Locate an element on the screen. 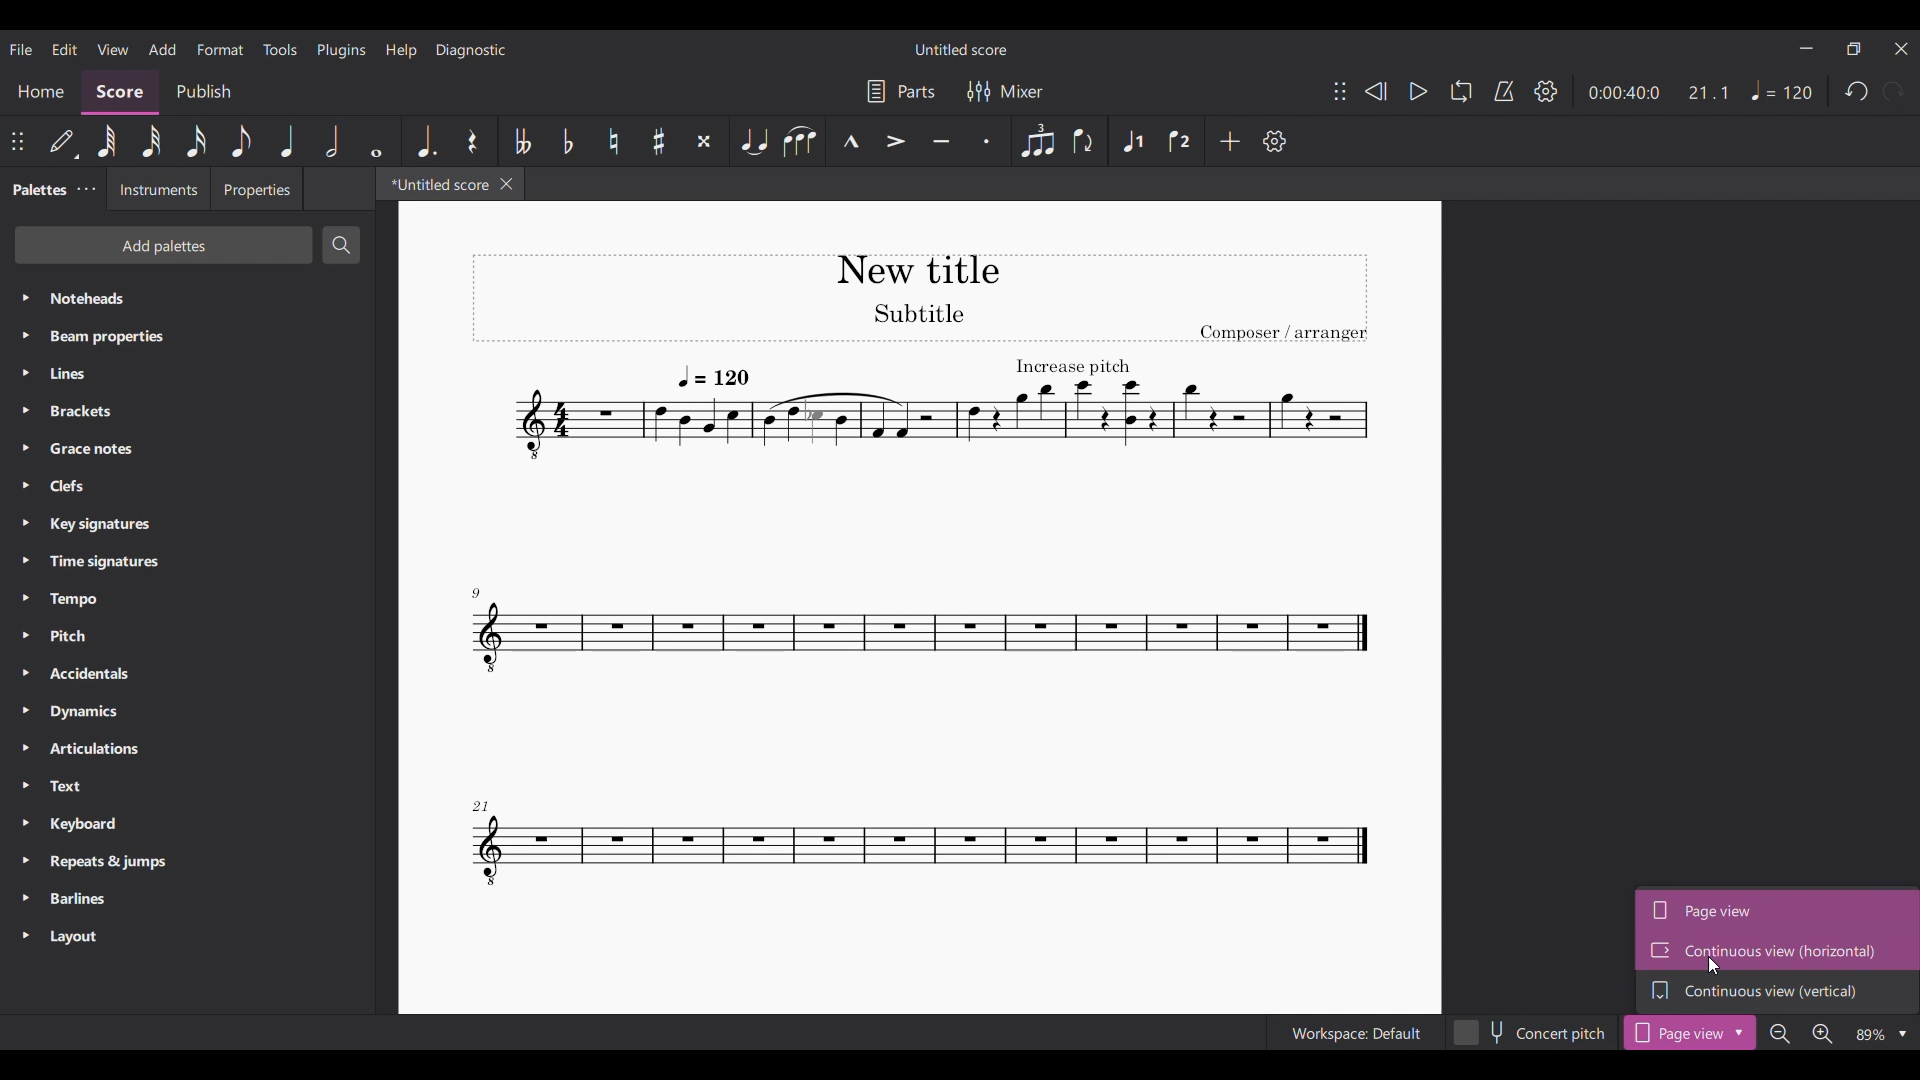  Key signatures is located at coordinates (188, 524).